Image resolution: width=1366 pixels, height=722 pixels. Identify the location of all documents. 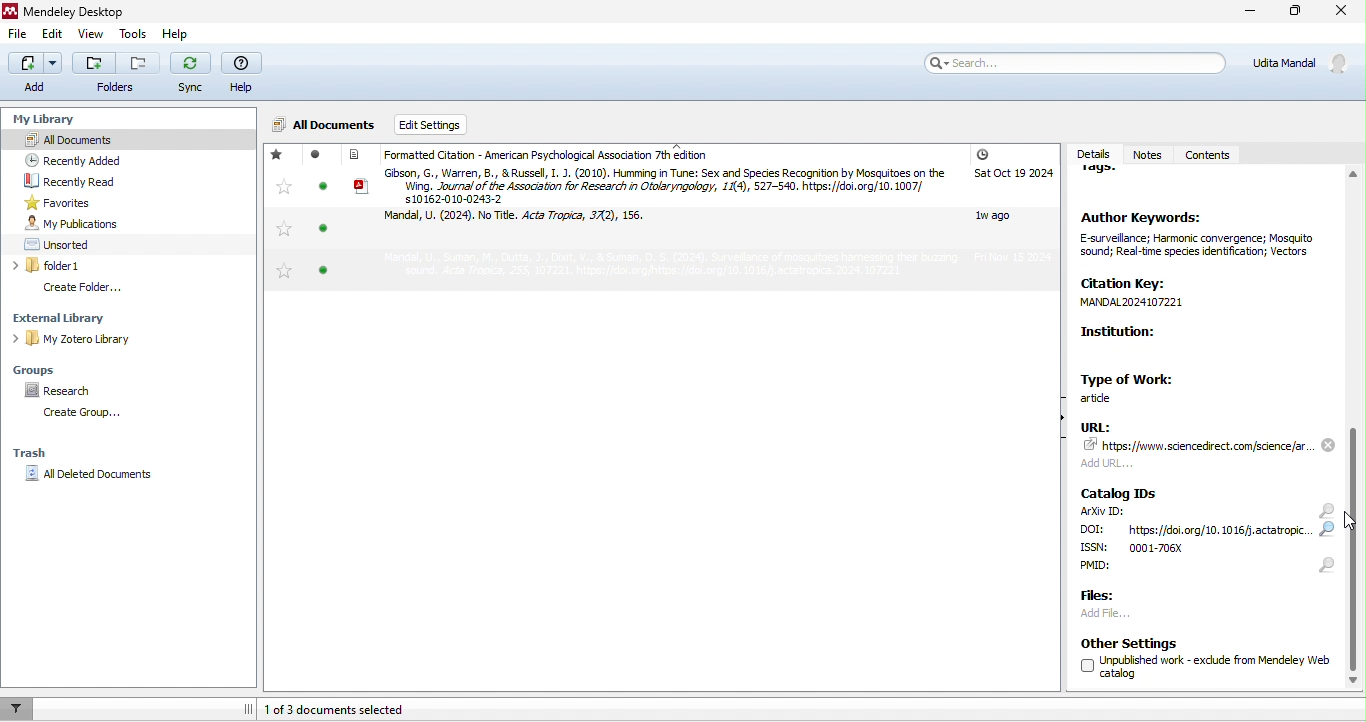
(82, 138).